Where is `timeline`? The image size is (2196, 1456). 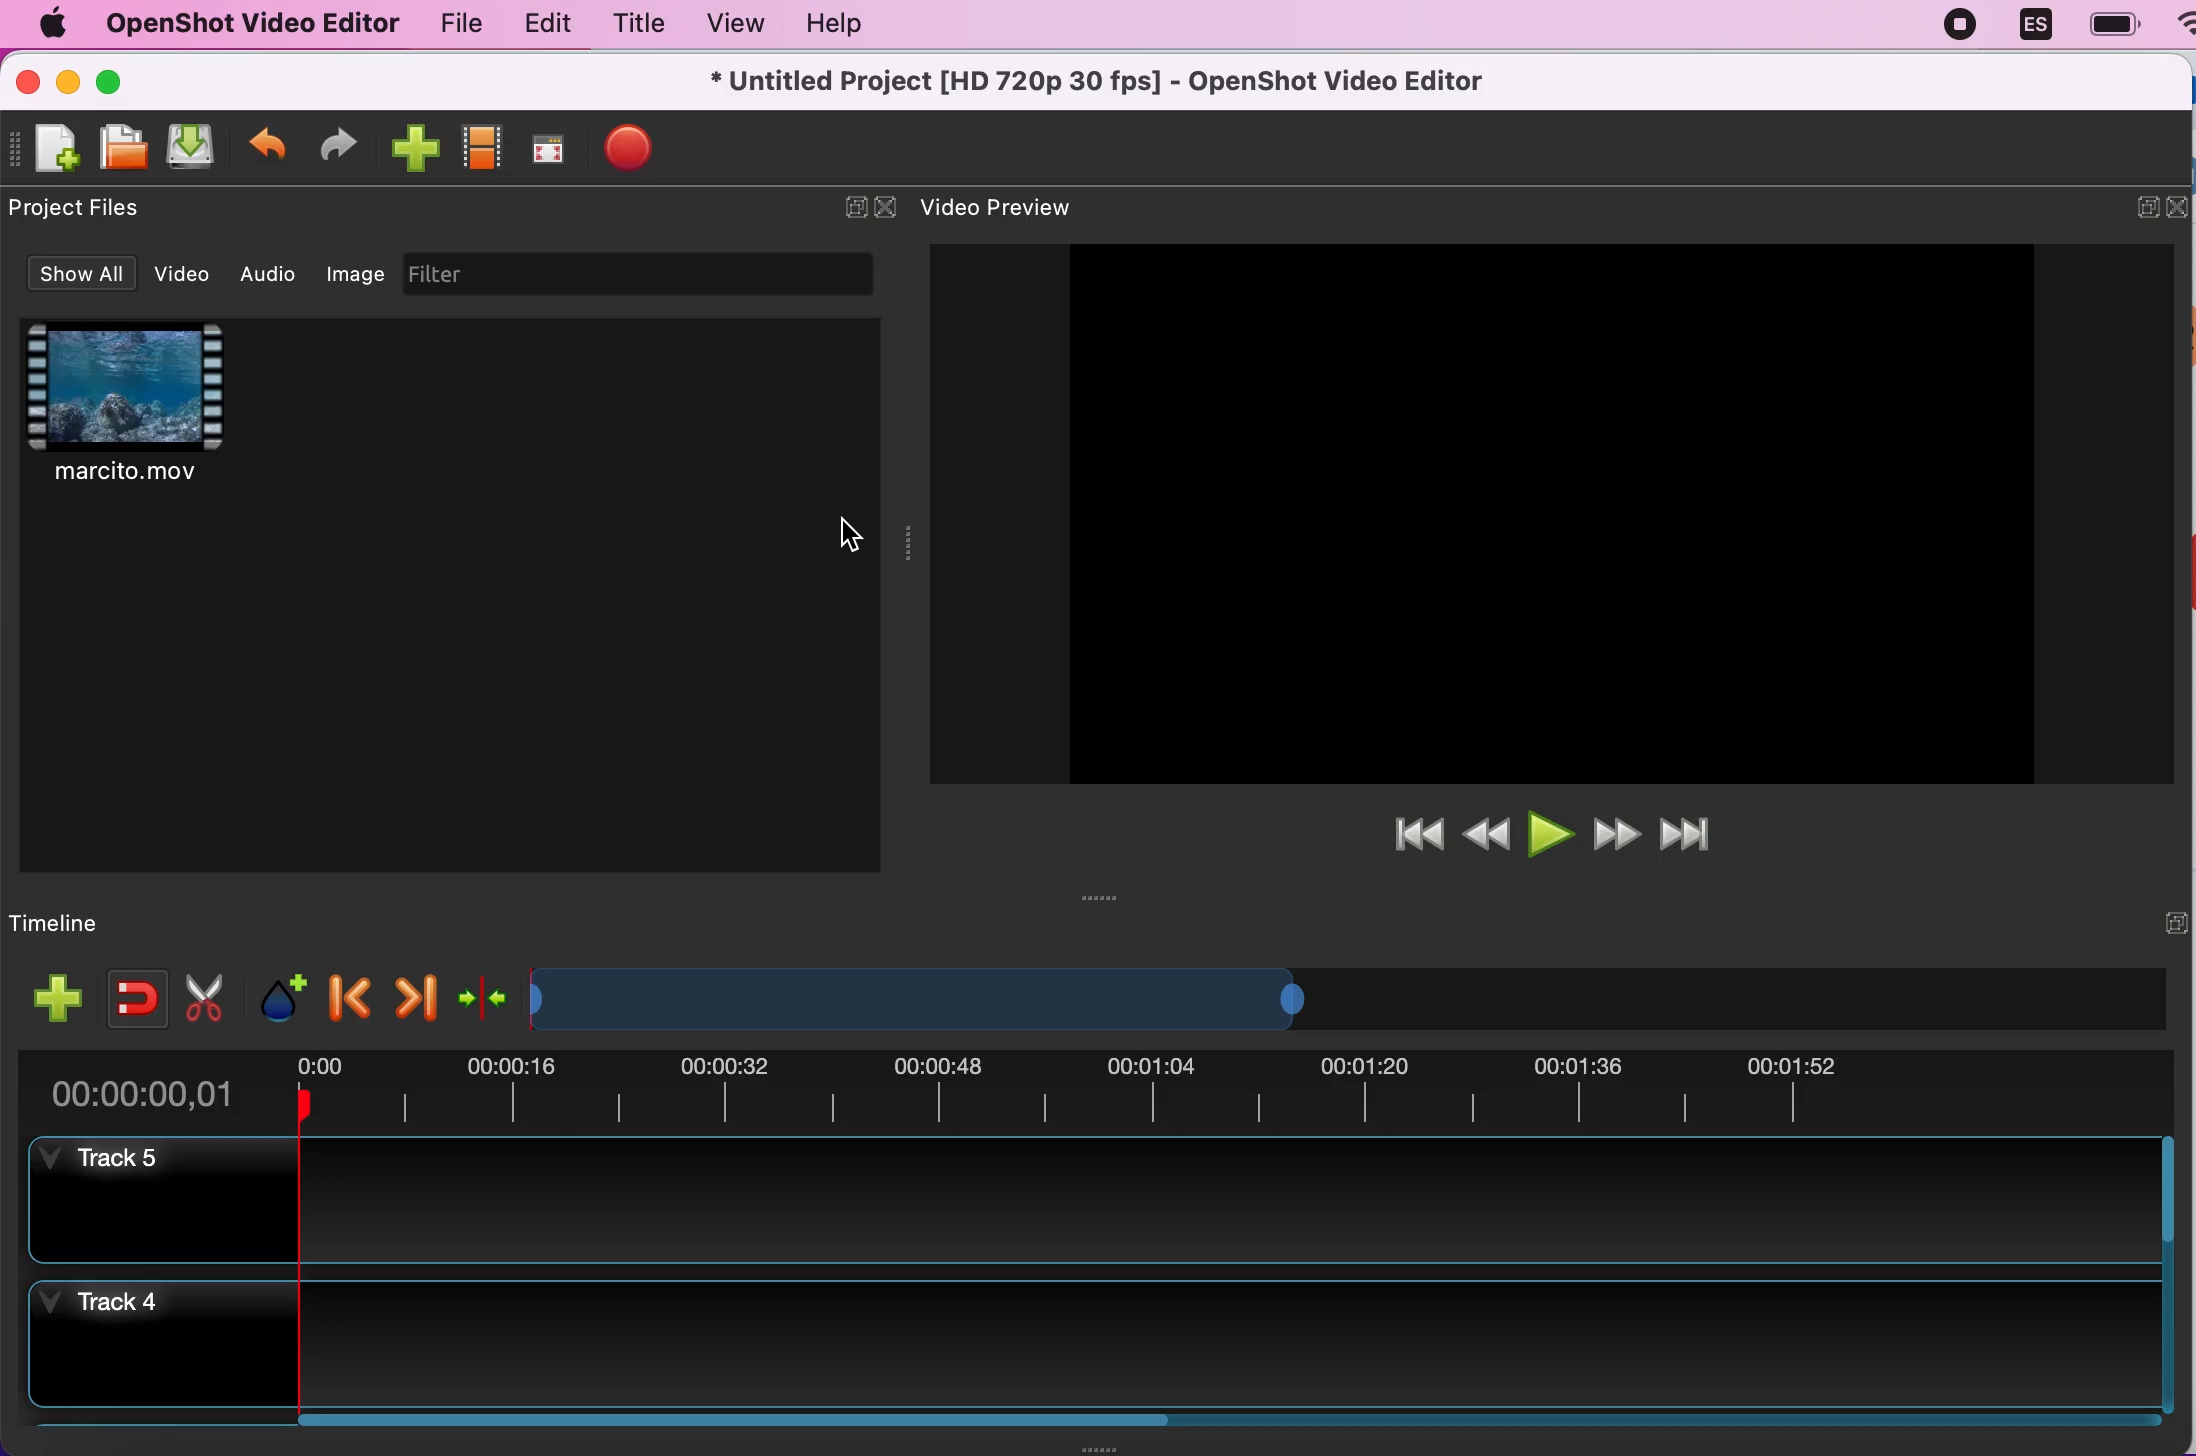
timeline is located at coordinates (1257, 997).